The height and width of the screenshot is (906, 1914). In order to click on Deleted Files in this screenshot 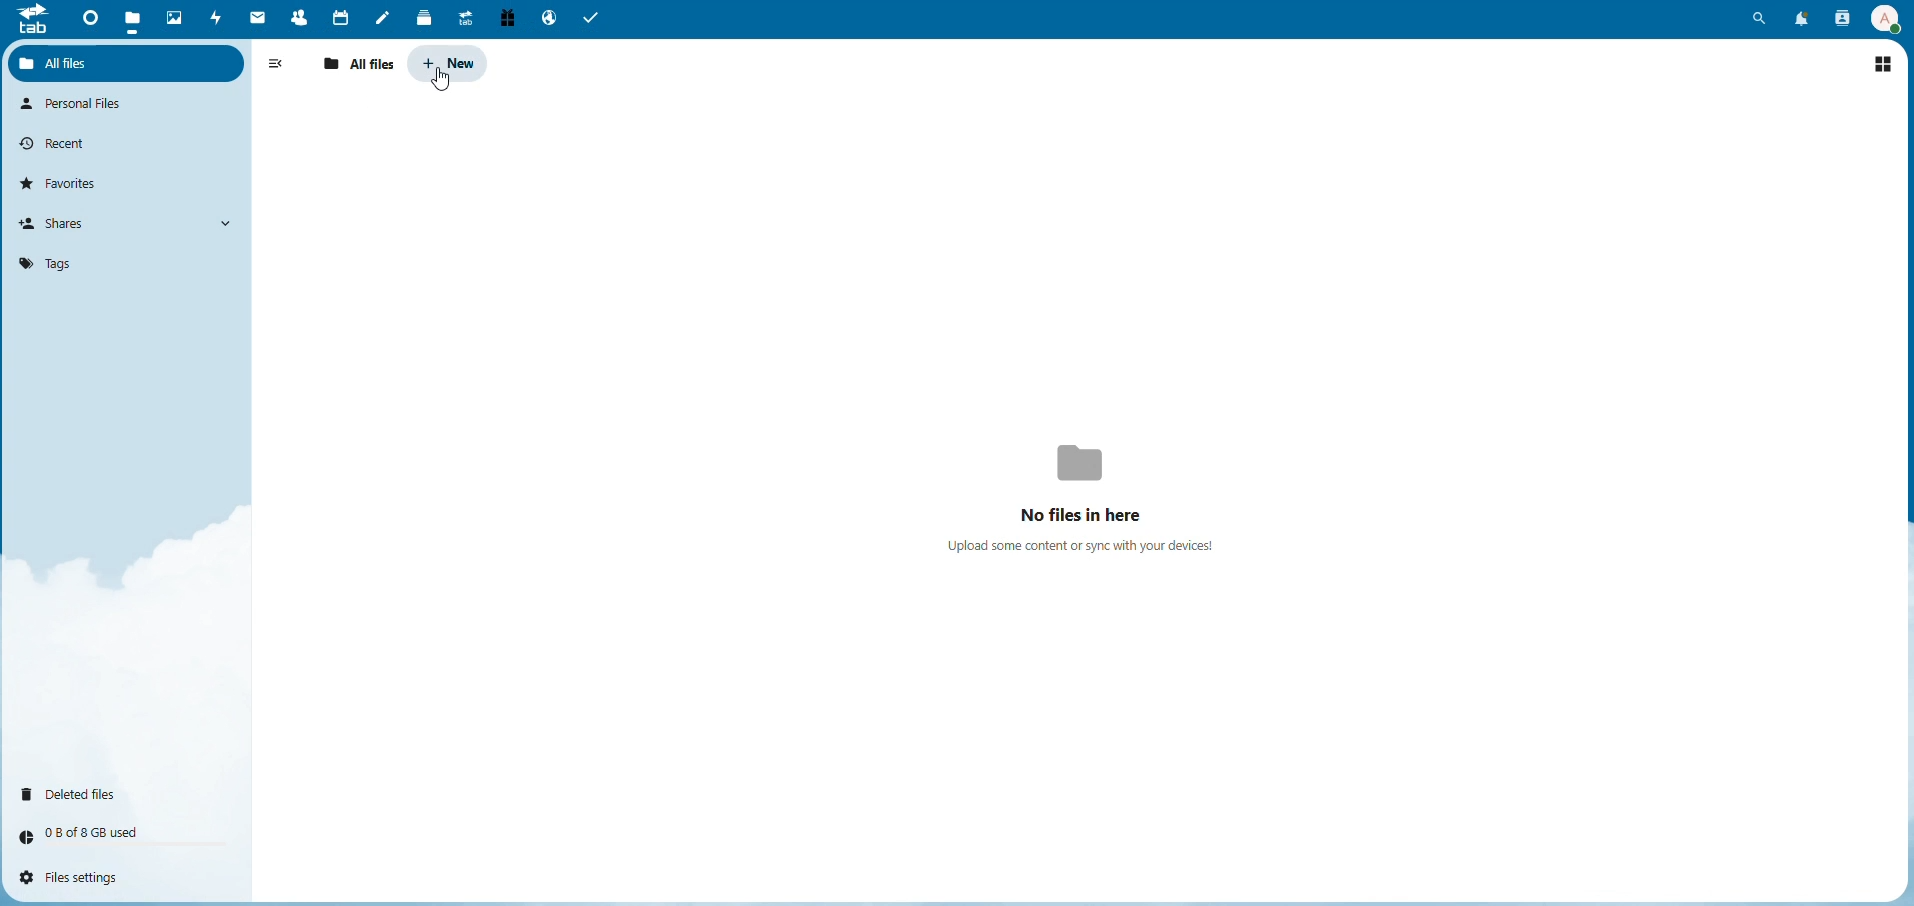, I will do `click(79, 792)`.